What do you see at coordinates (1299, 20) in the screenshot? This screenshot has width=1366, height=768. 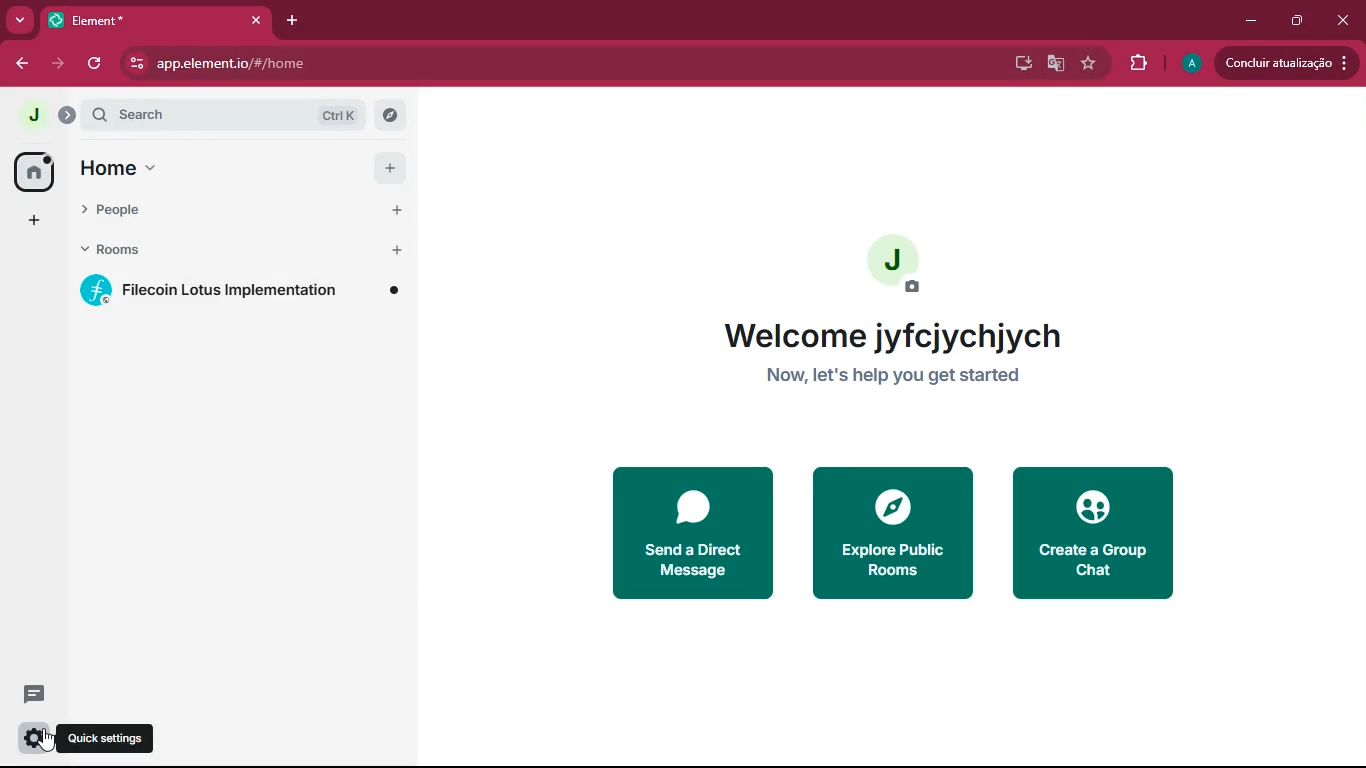 I see `maximize` at bounding box center [1299, 20].